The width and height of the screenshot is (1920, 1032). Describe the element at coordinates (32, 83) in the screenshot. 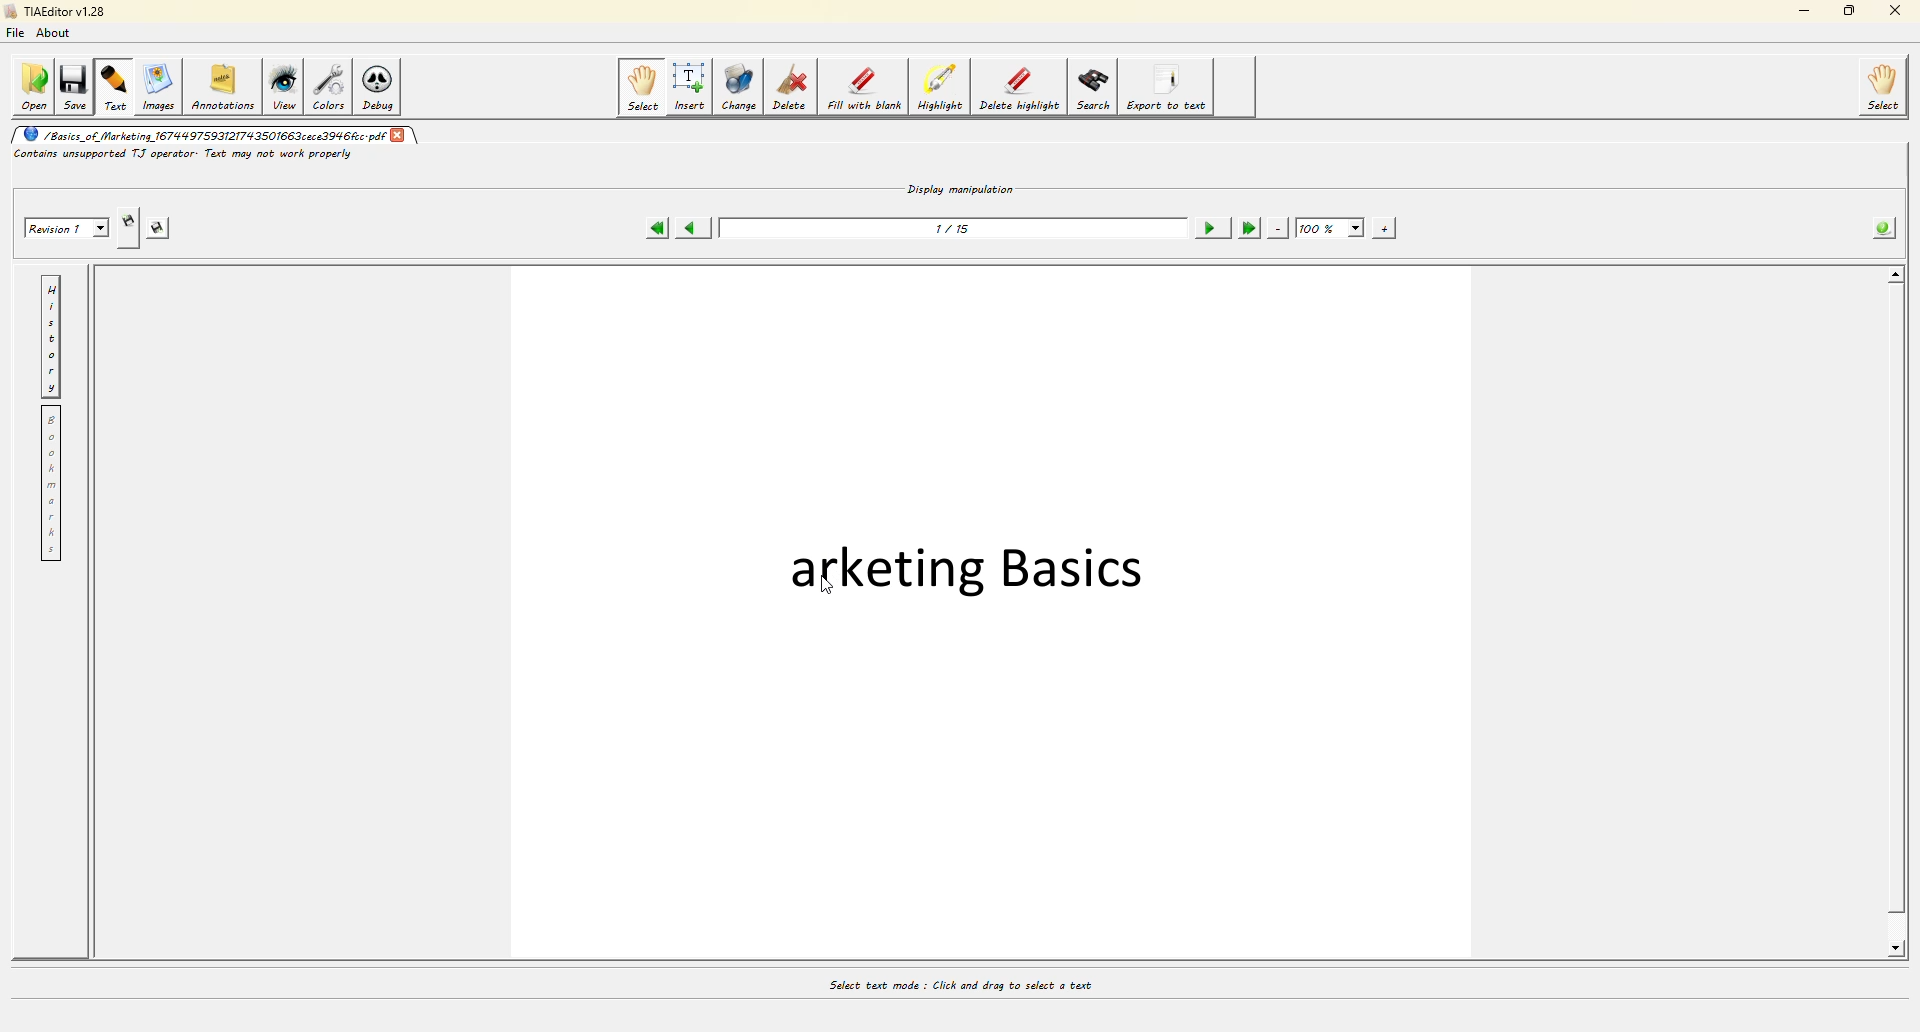

I see `open` at that location.